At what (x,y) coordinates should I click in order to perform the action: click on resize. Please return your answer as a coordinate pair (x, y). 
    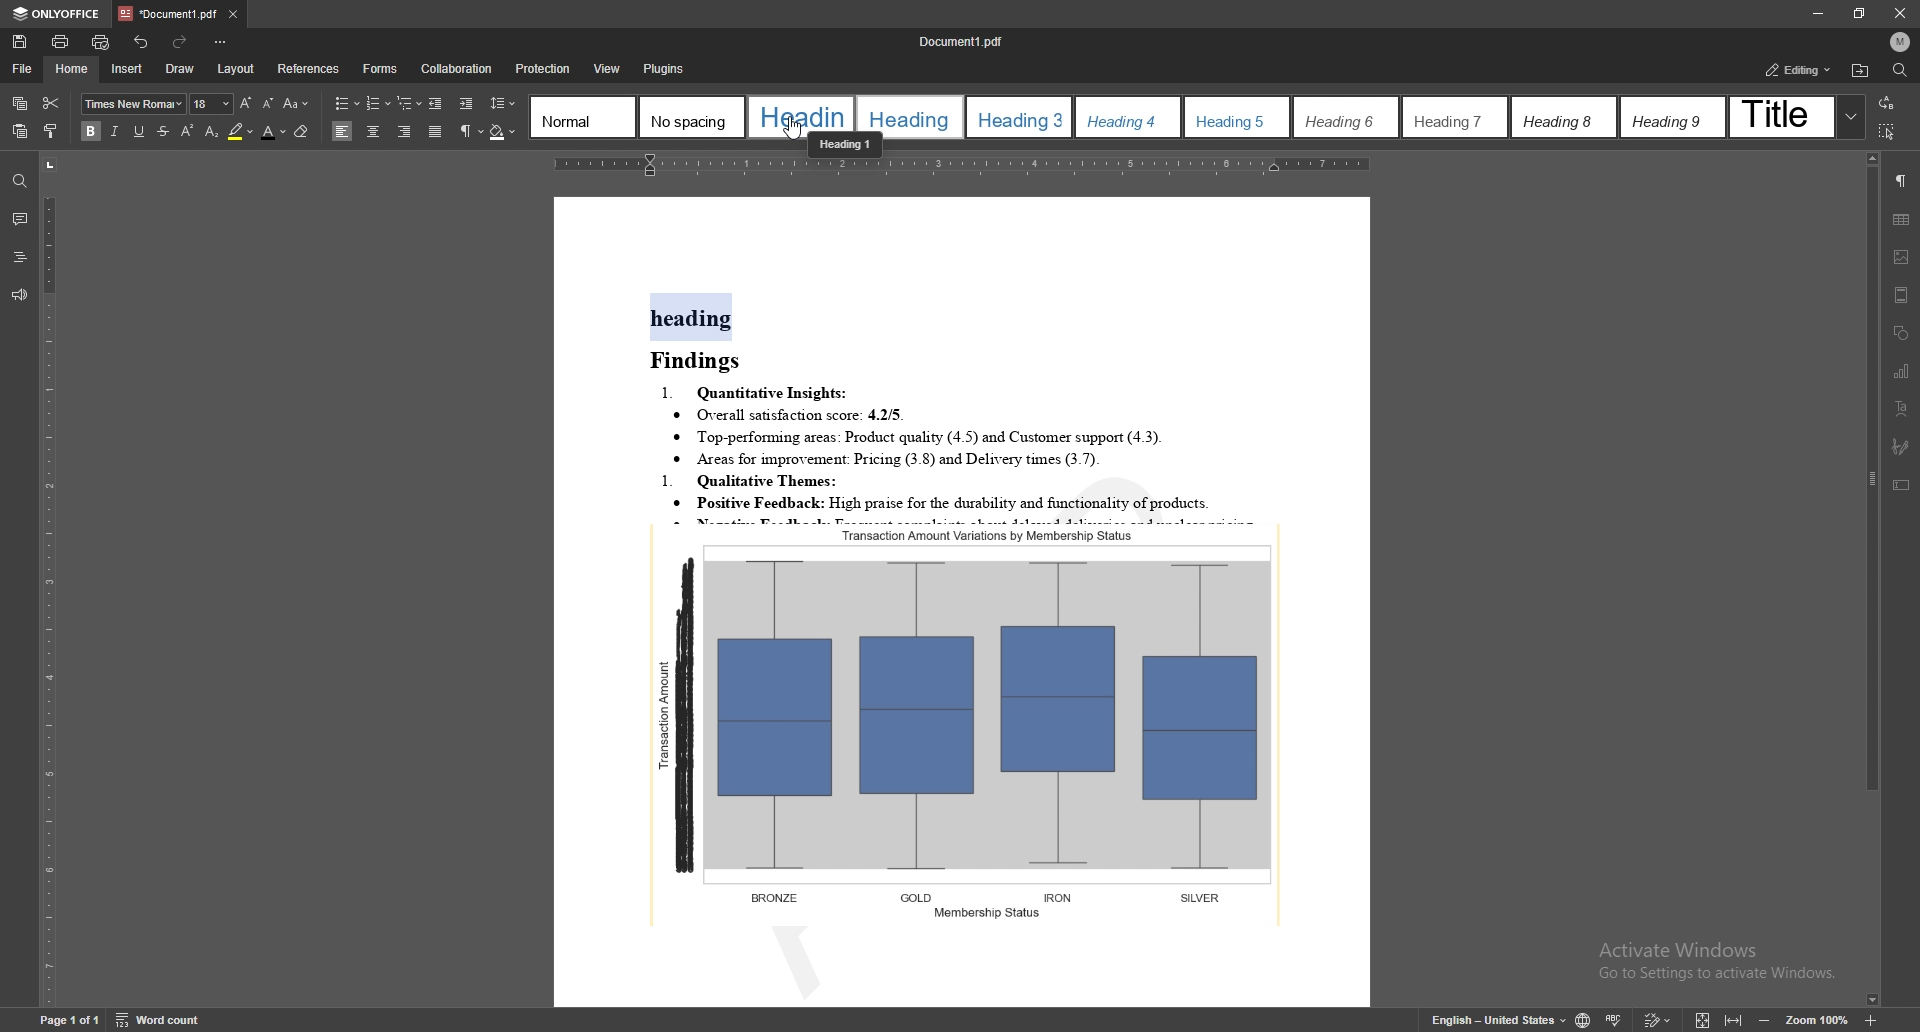
    Looking at the image, I should click on (1859, 13).